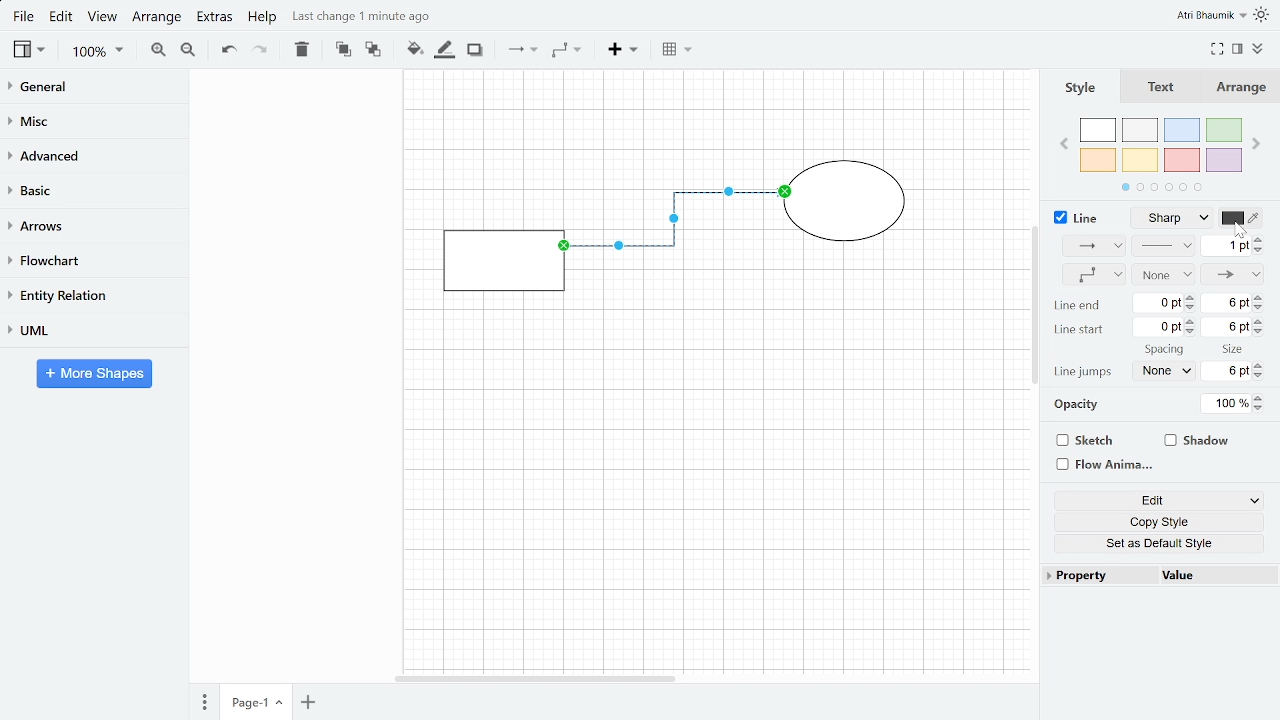  I want to click on Horizontal scrollbar, so click(538, 679).